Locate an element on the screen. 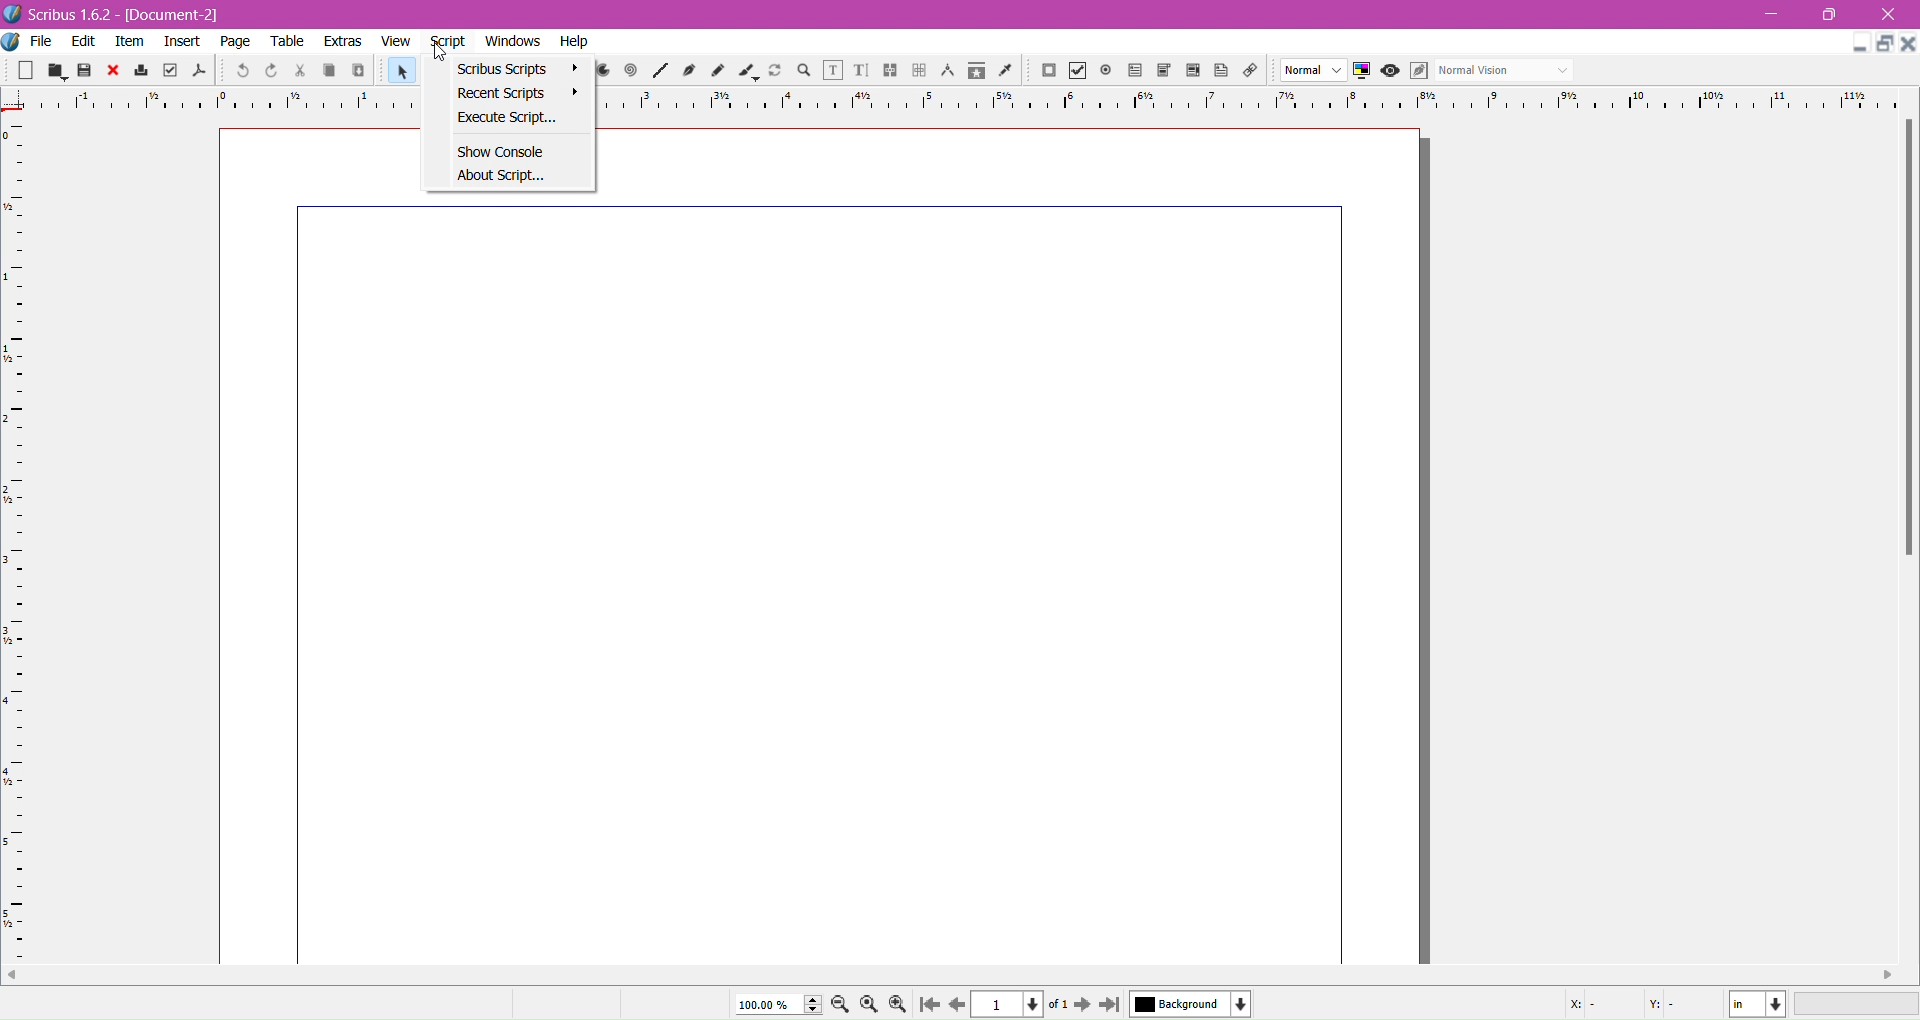 The height and width of the screenshot is (1020, 1920). Spiral is located at coordinates (630, 71).